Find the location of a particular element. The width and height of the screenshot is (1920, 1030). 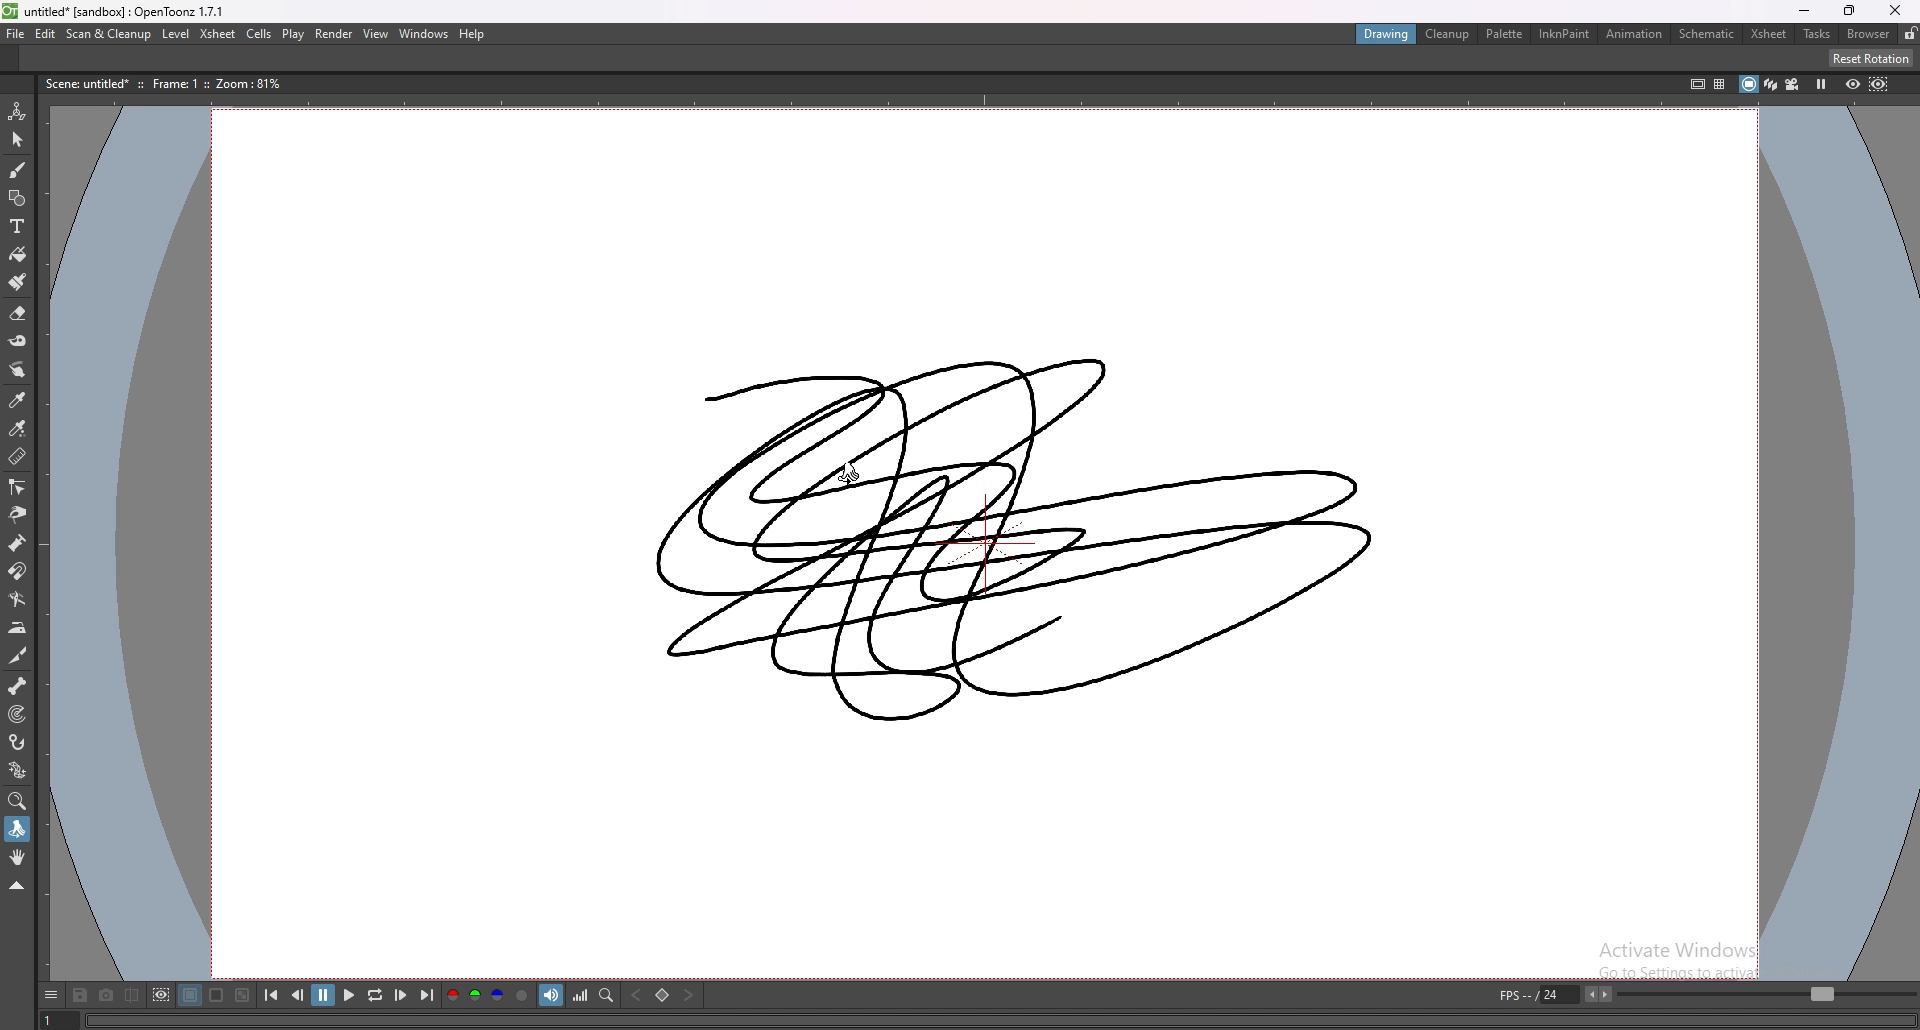

loop is located at coordinates (374, 996).